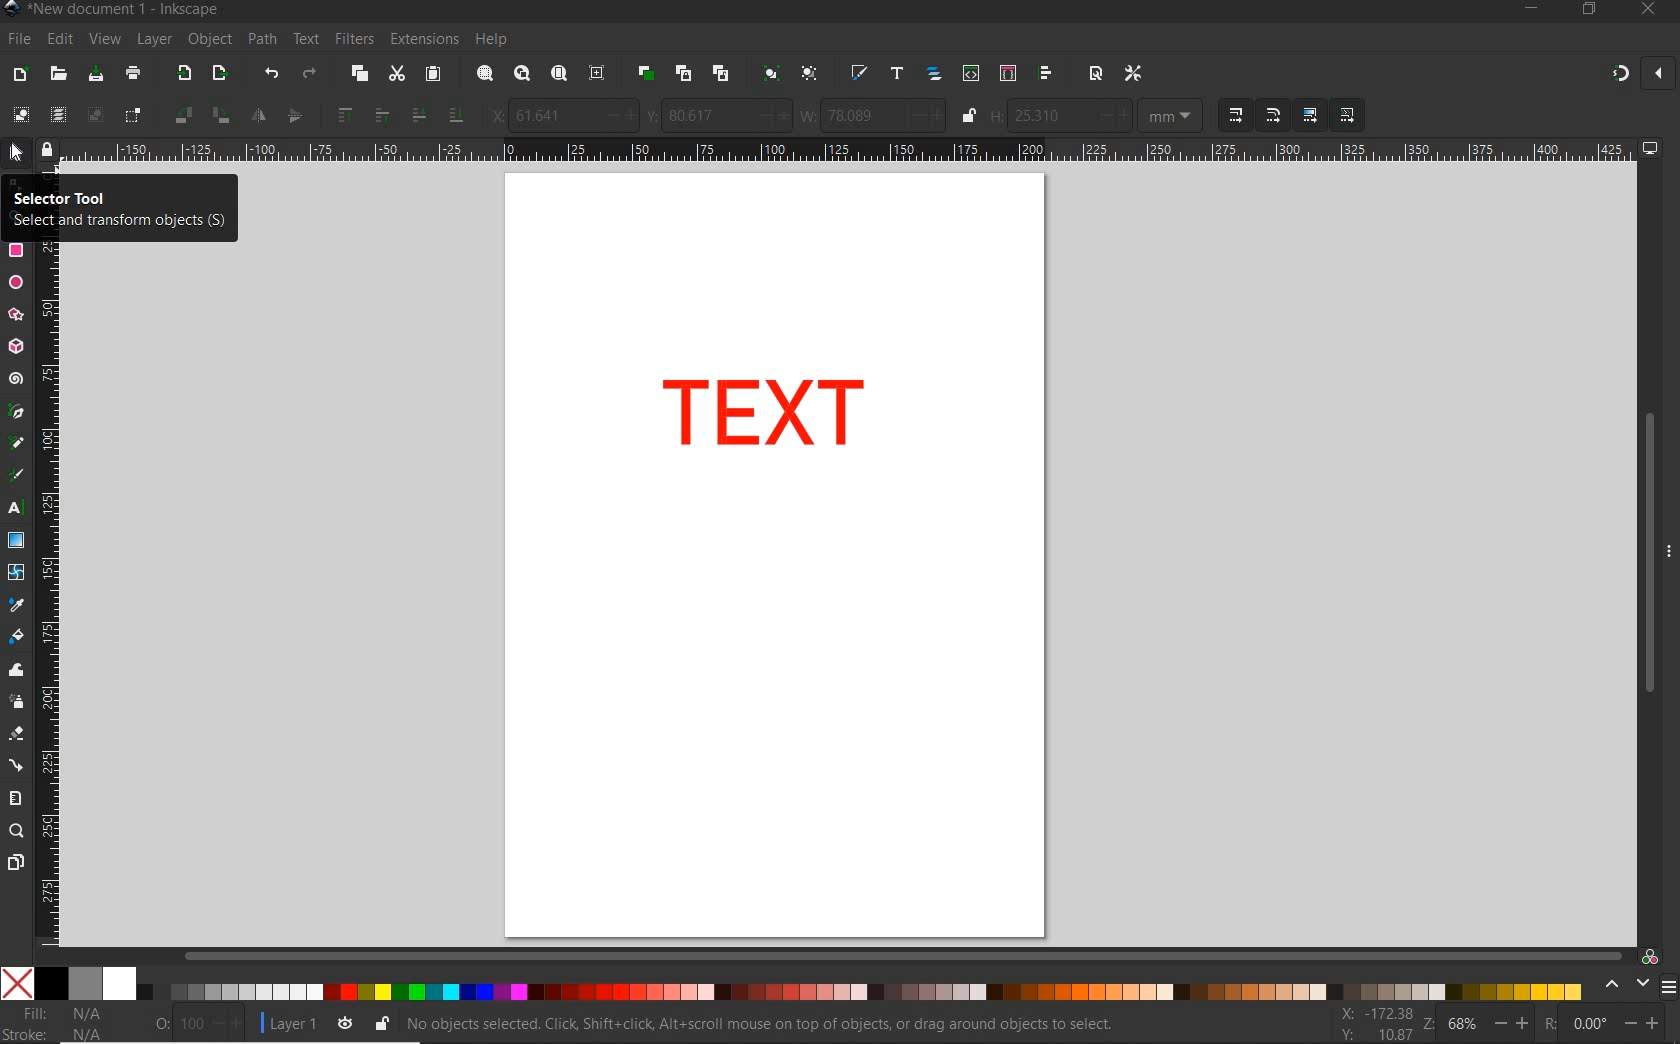  Describe the element at coordinates (1650, 956) in the screenshot. I see `color managed code` at that location.